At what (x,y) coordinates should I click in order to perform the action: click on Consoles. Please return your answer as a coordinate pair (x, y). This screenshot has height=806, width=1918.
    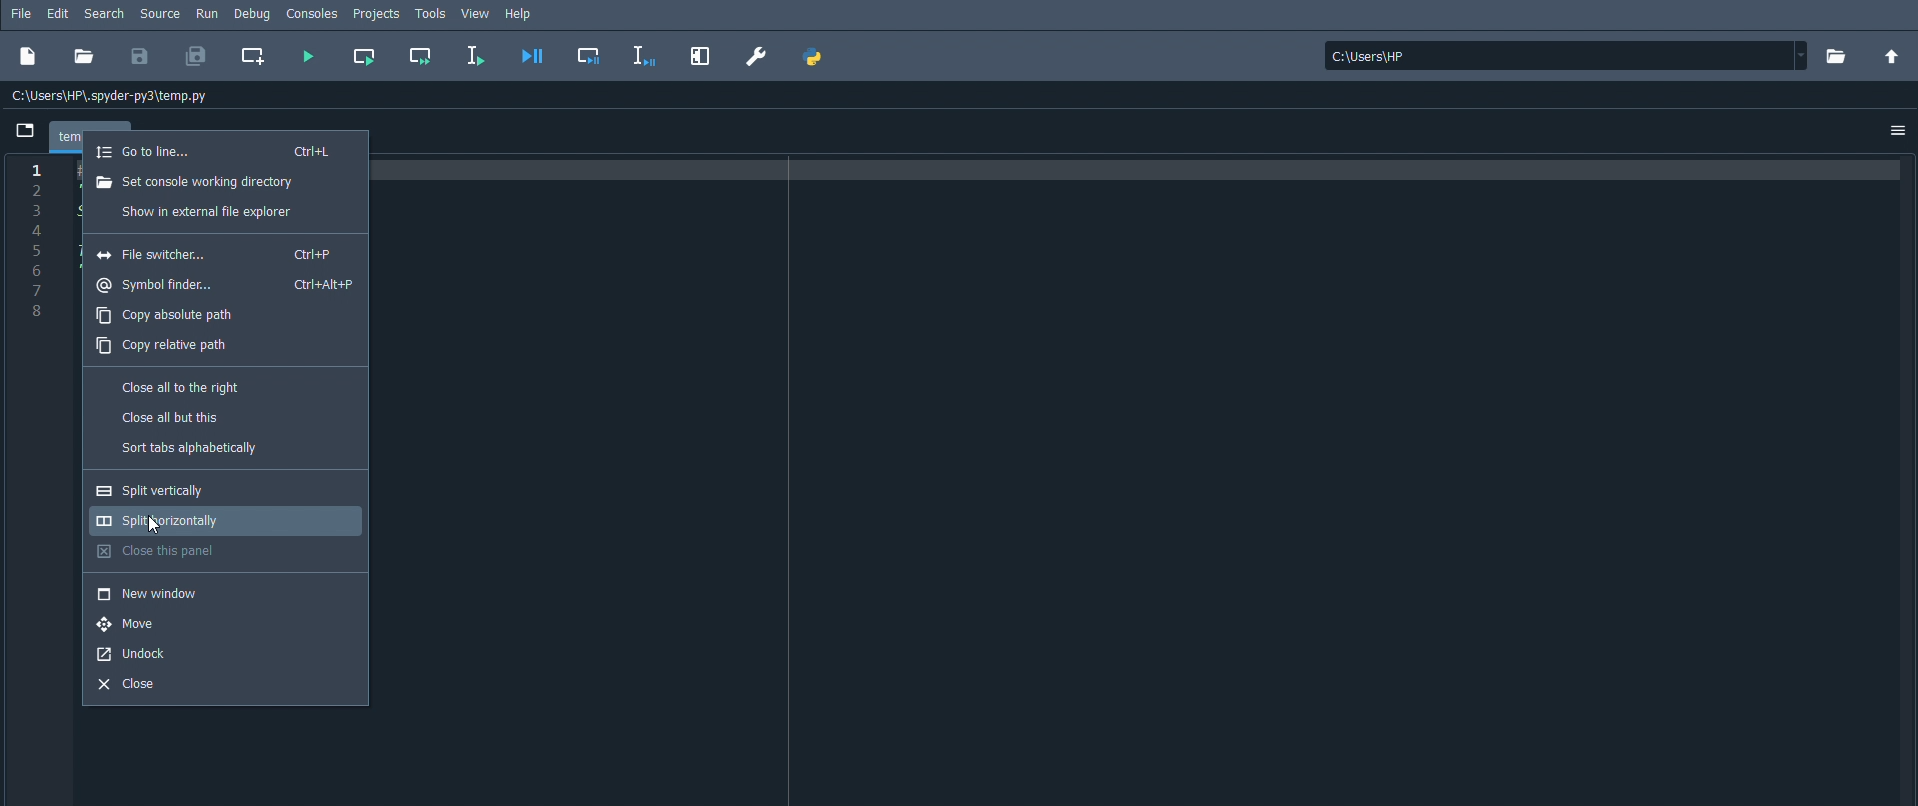
    Looking at the image, I should click on (312, 13).